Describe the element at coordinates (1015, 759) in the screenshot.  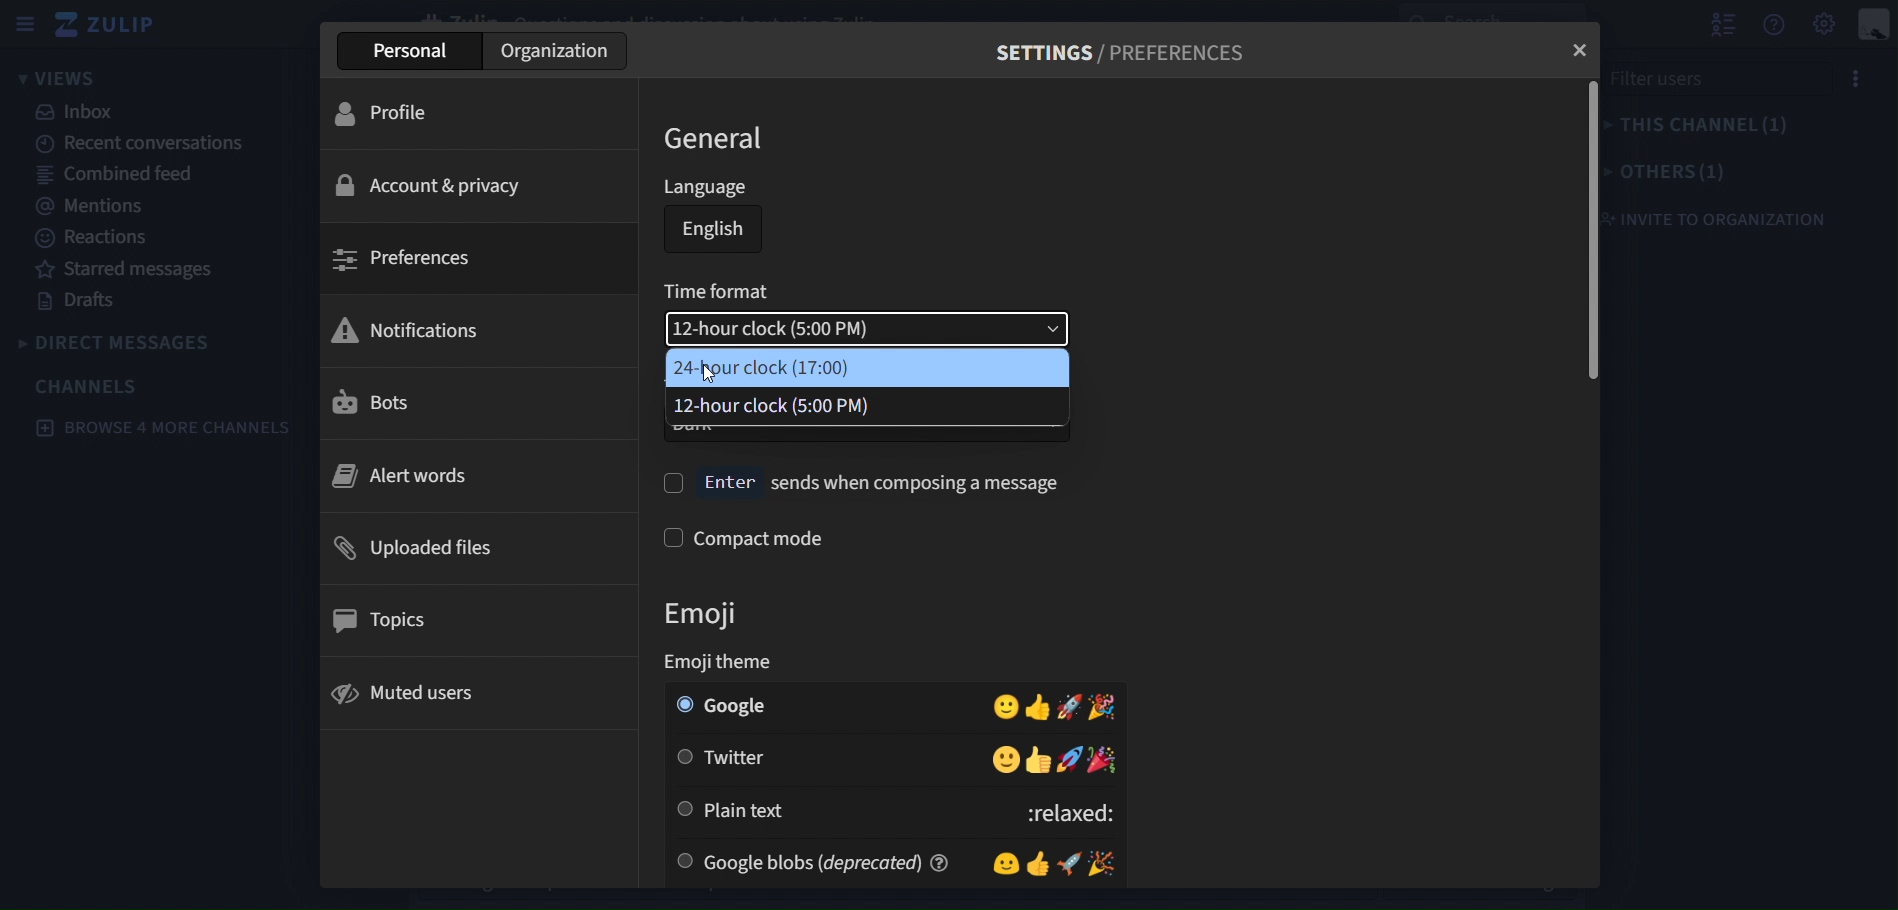
I see `Emojis` at that location.